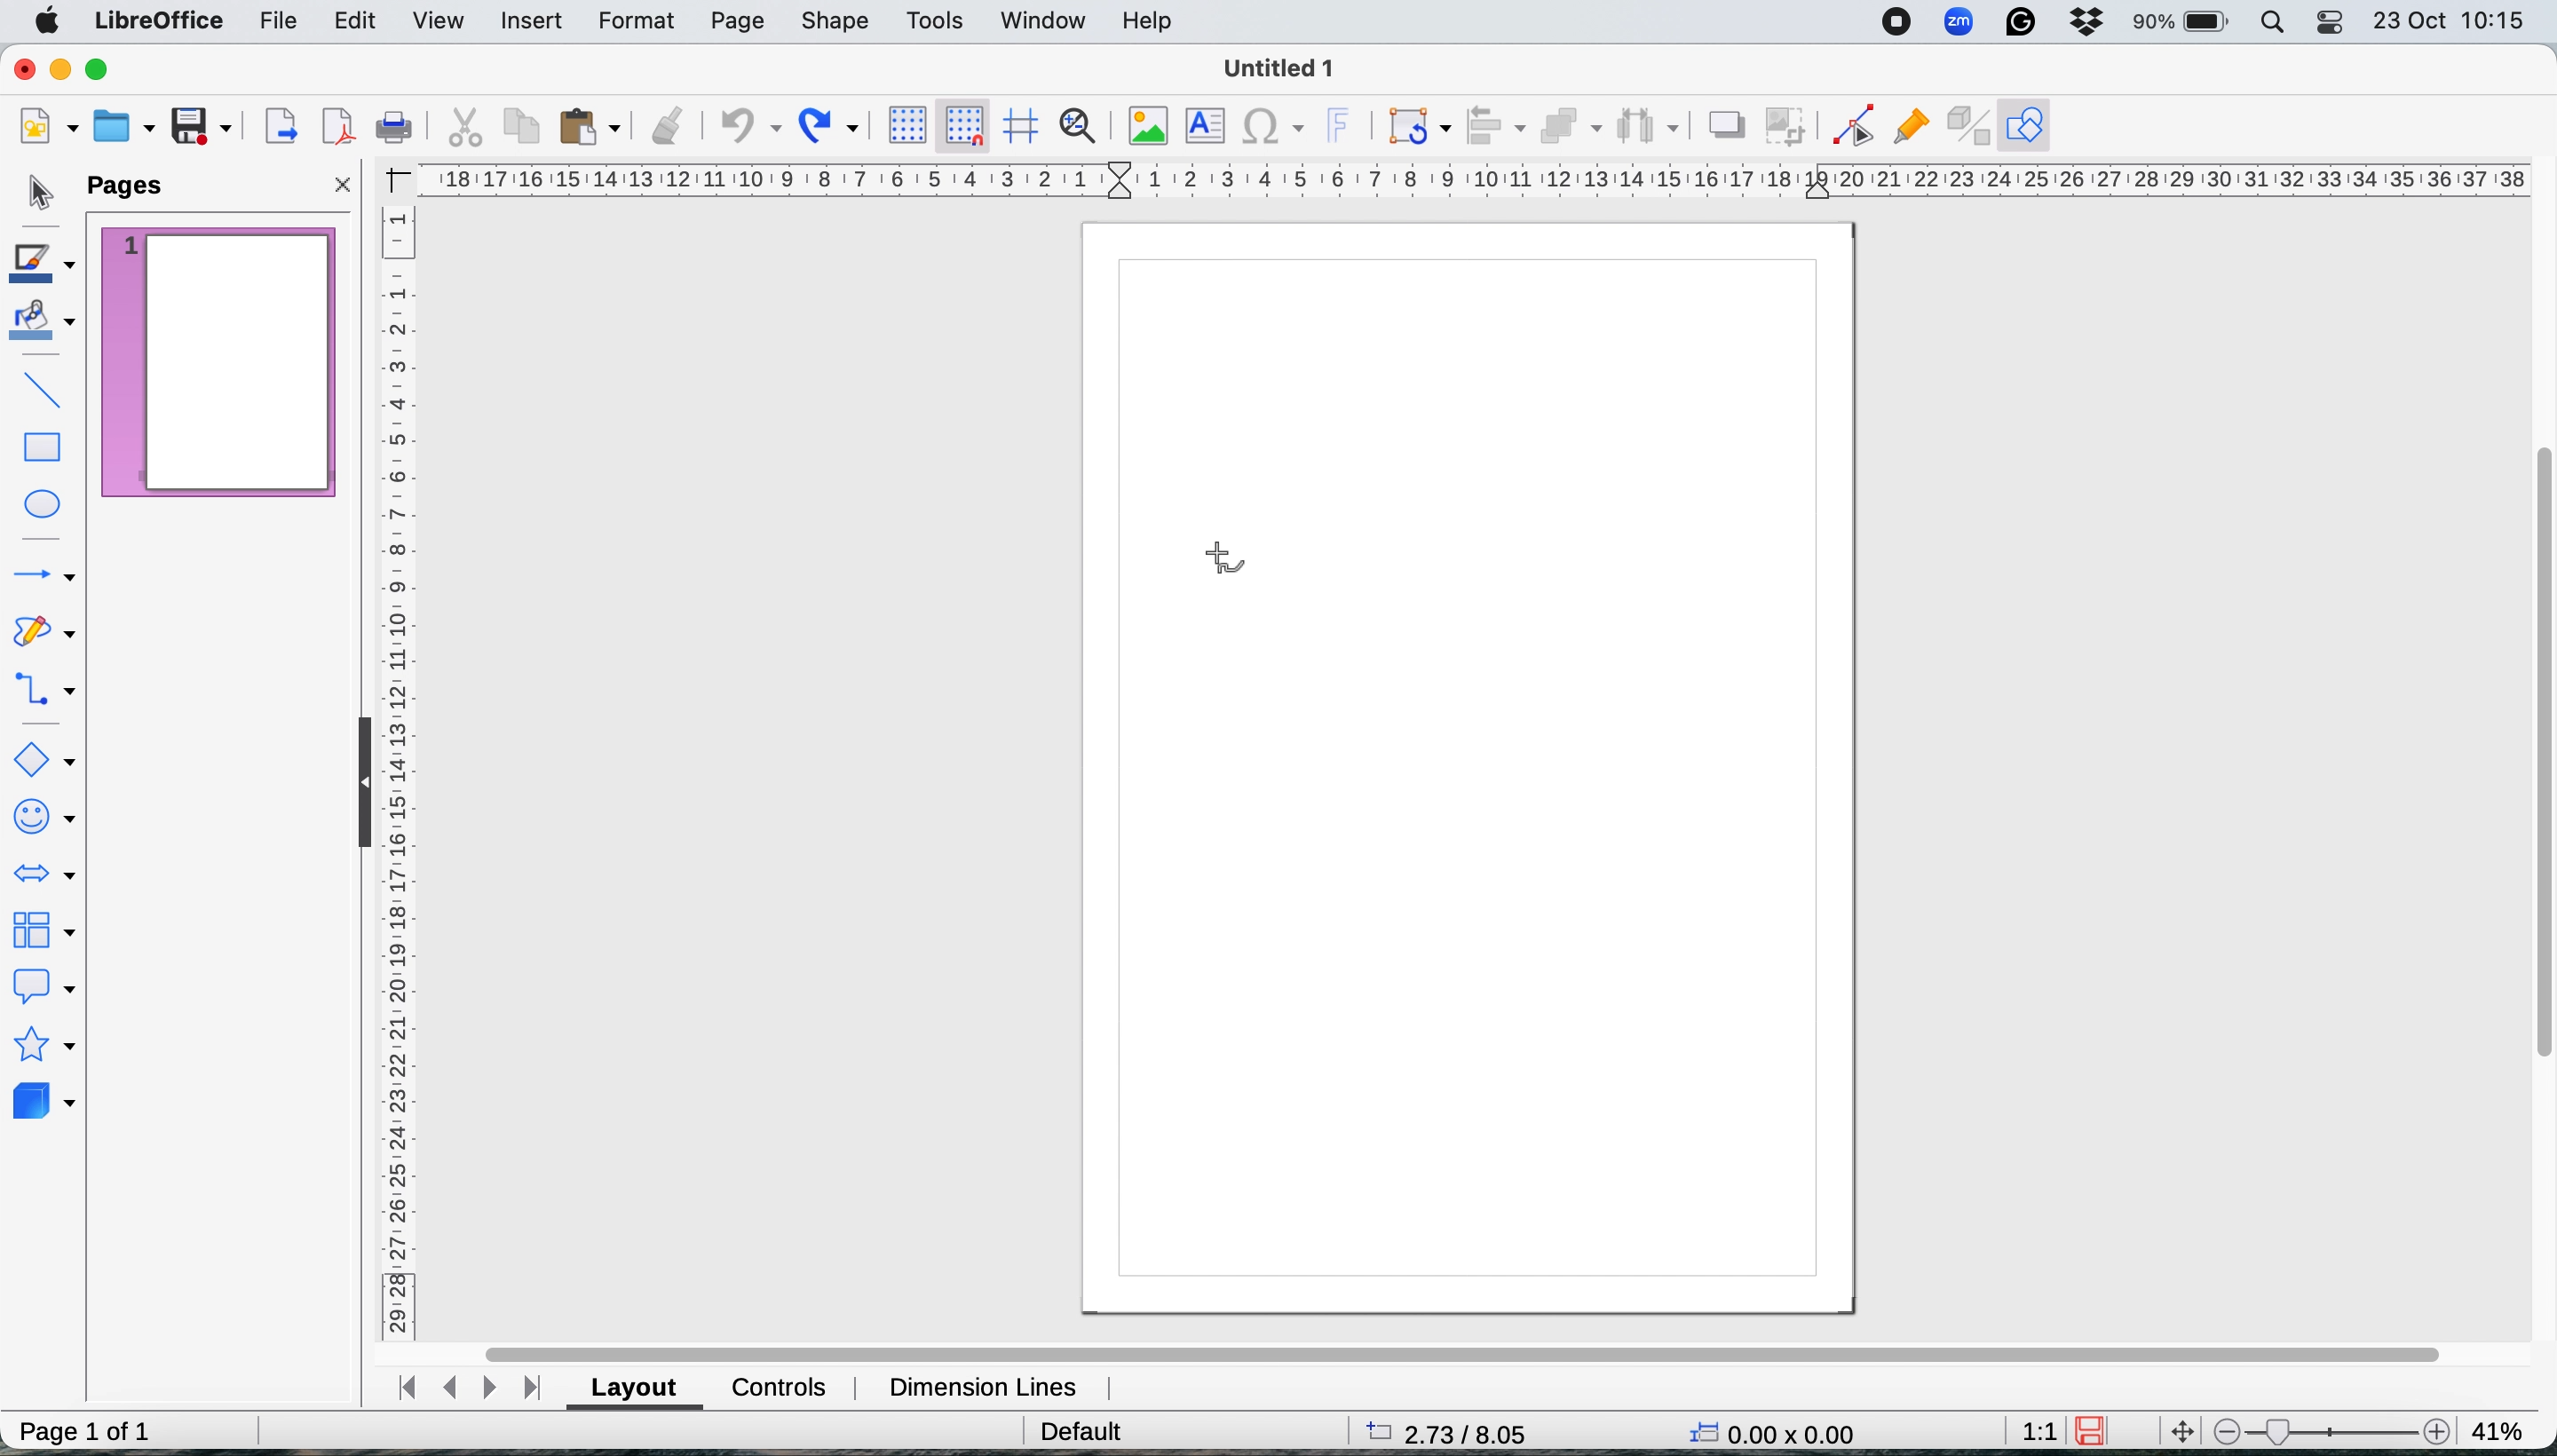 This screenshot has height=1456, width=2557. Describe the element at coordinates (25, 68) in the screenshot. I see `close` at that location.